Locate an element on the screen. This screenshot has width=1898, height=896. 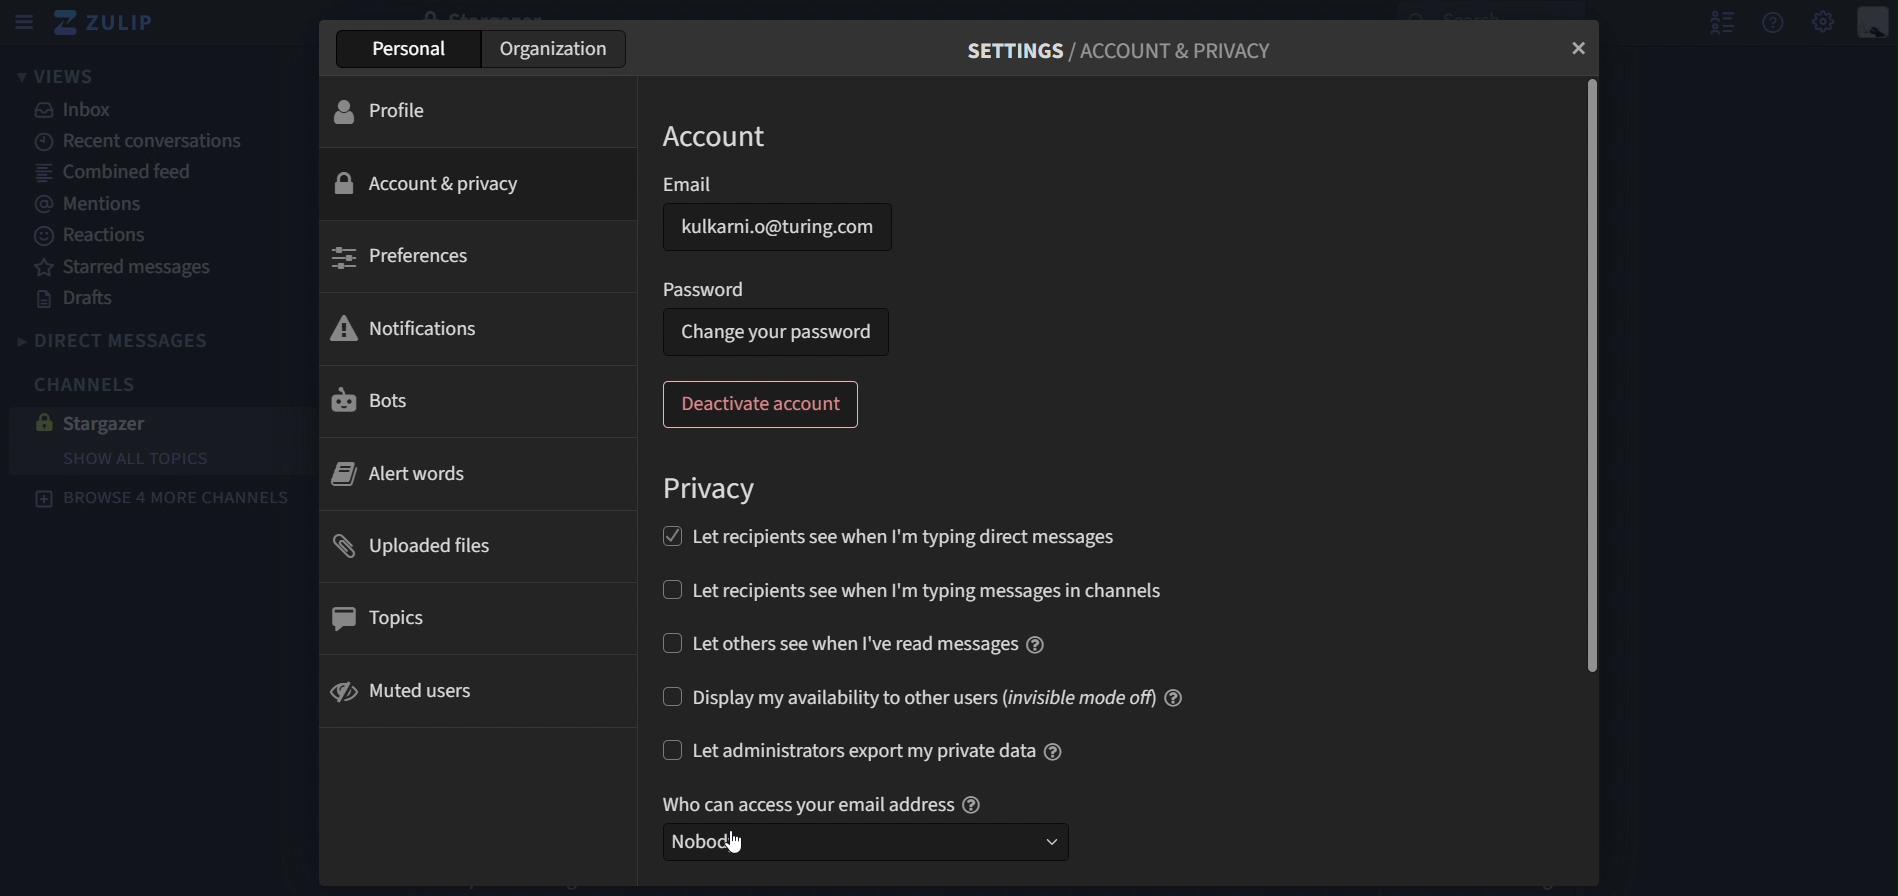
stargazer is located at coordinates (116, 422).